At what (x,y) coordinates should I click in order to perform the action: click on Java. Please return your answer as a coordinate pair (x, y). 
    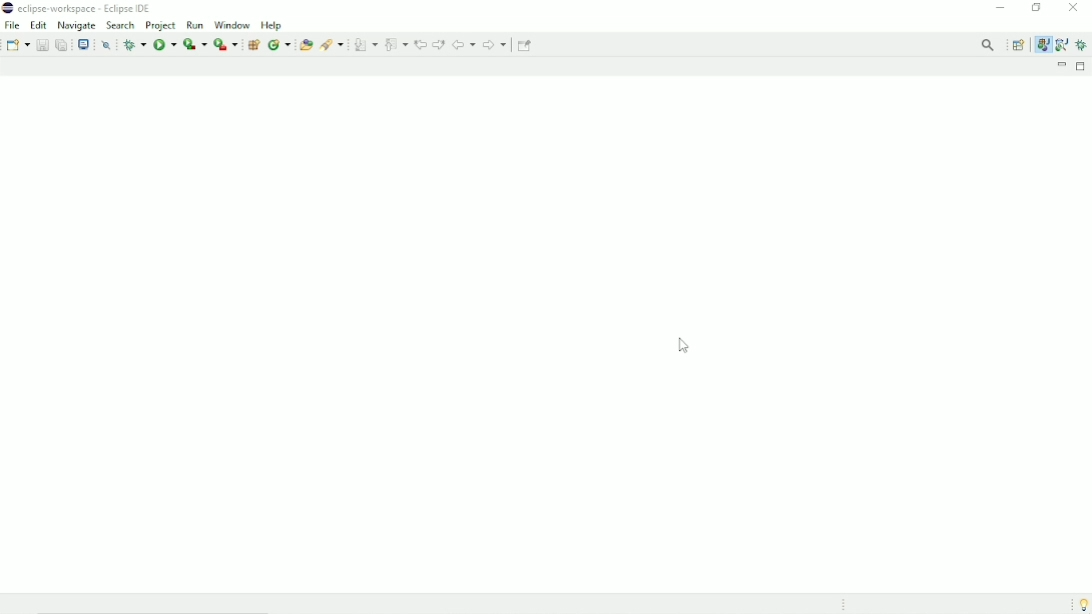
    Looking at the image, I should click on (1042, 44).